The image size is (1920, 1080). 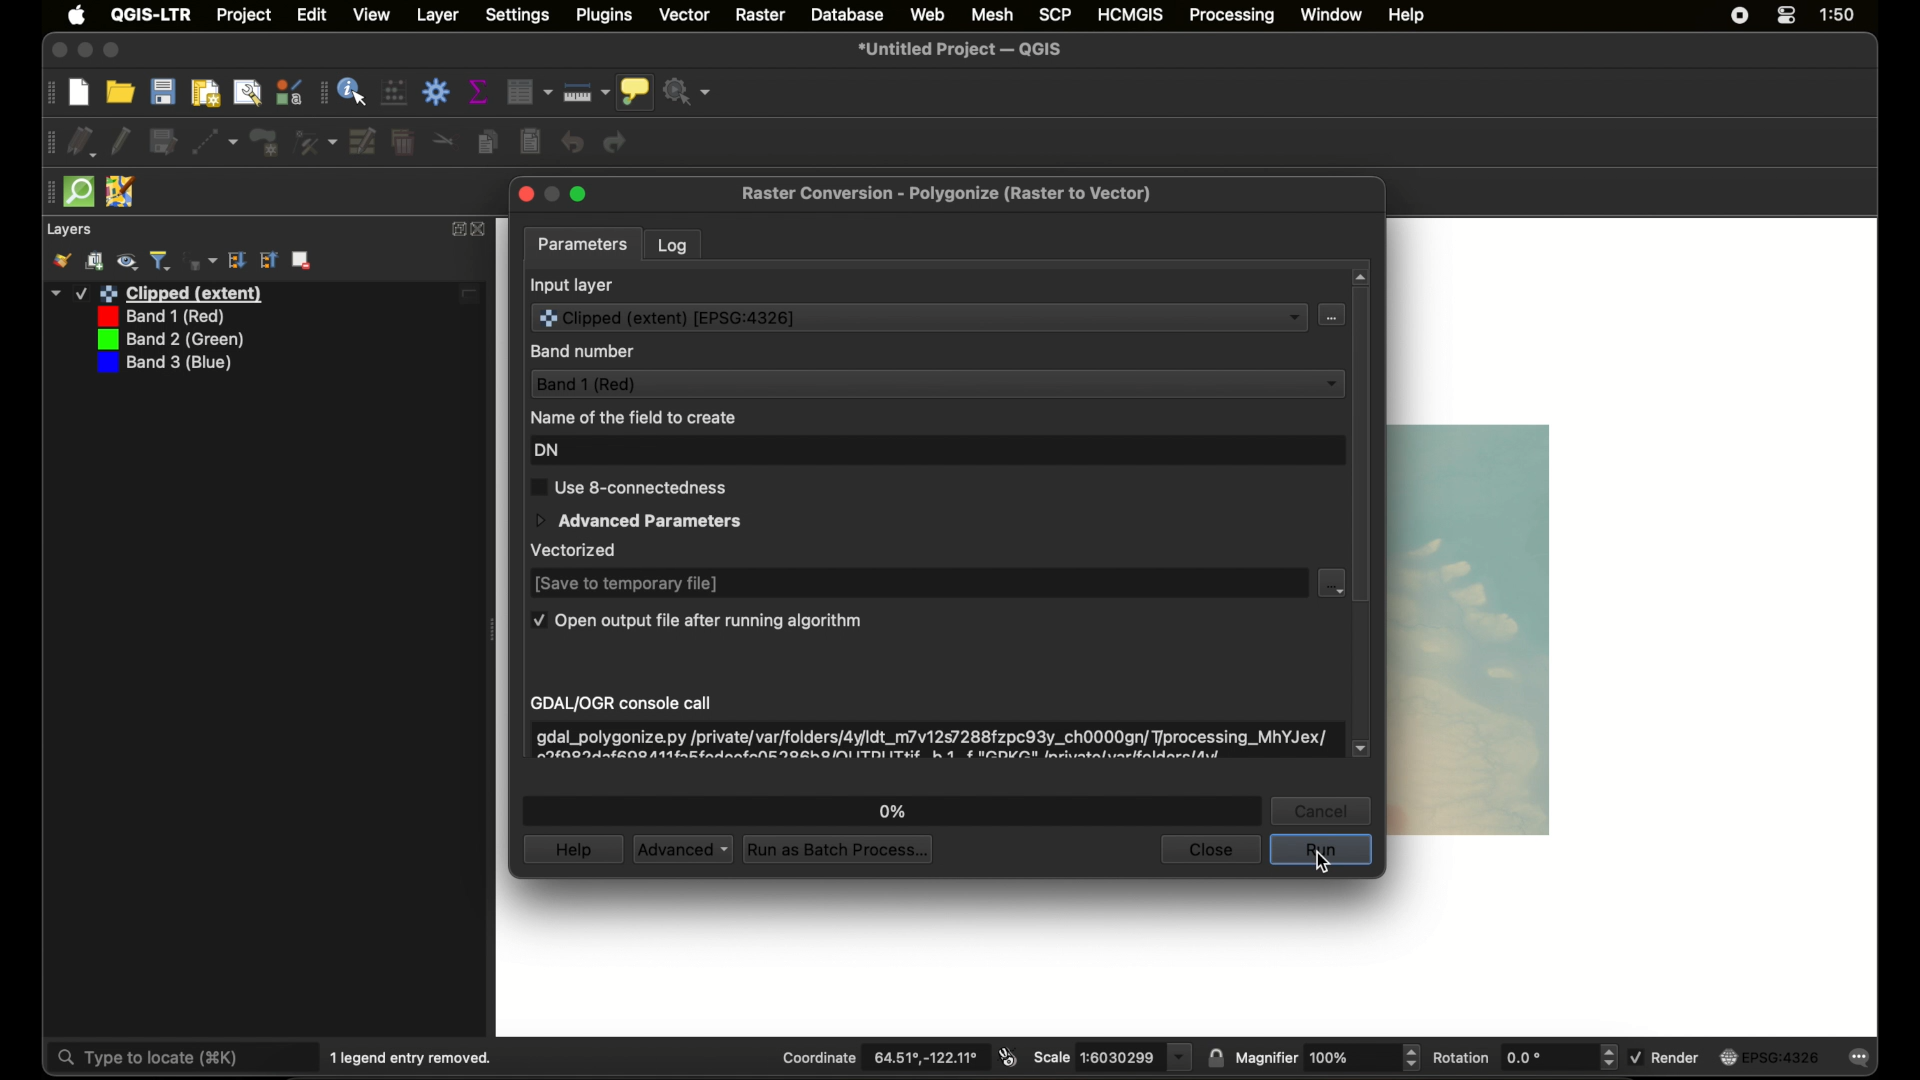 What do you see at coordinates (572, 142) in the screenshot?
I see `undo` at bounding box center [572, 142].